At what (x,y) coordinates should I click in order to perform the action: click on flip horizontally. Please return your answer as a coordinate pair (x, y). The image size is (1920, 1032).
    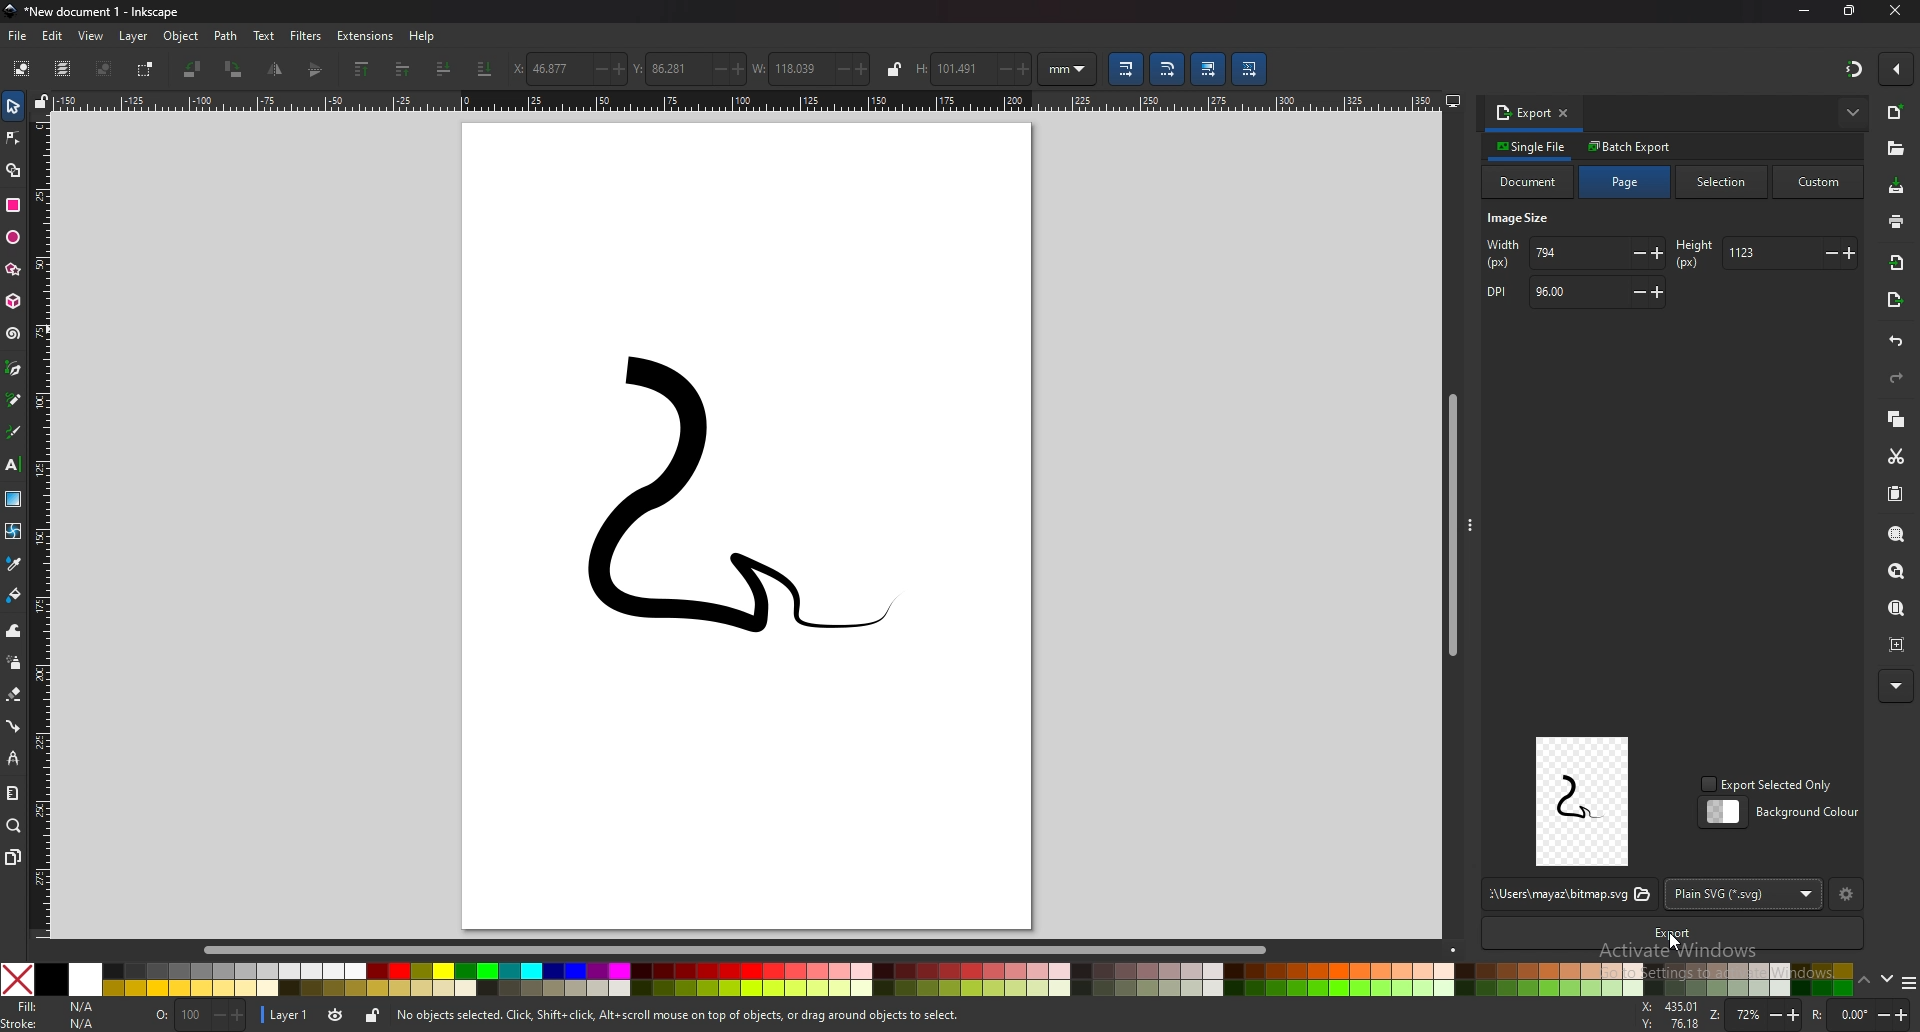
    Looking at the image, I should click on (317, 69).